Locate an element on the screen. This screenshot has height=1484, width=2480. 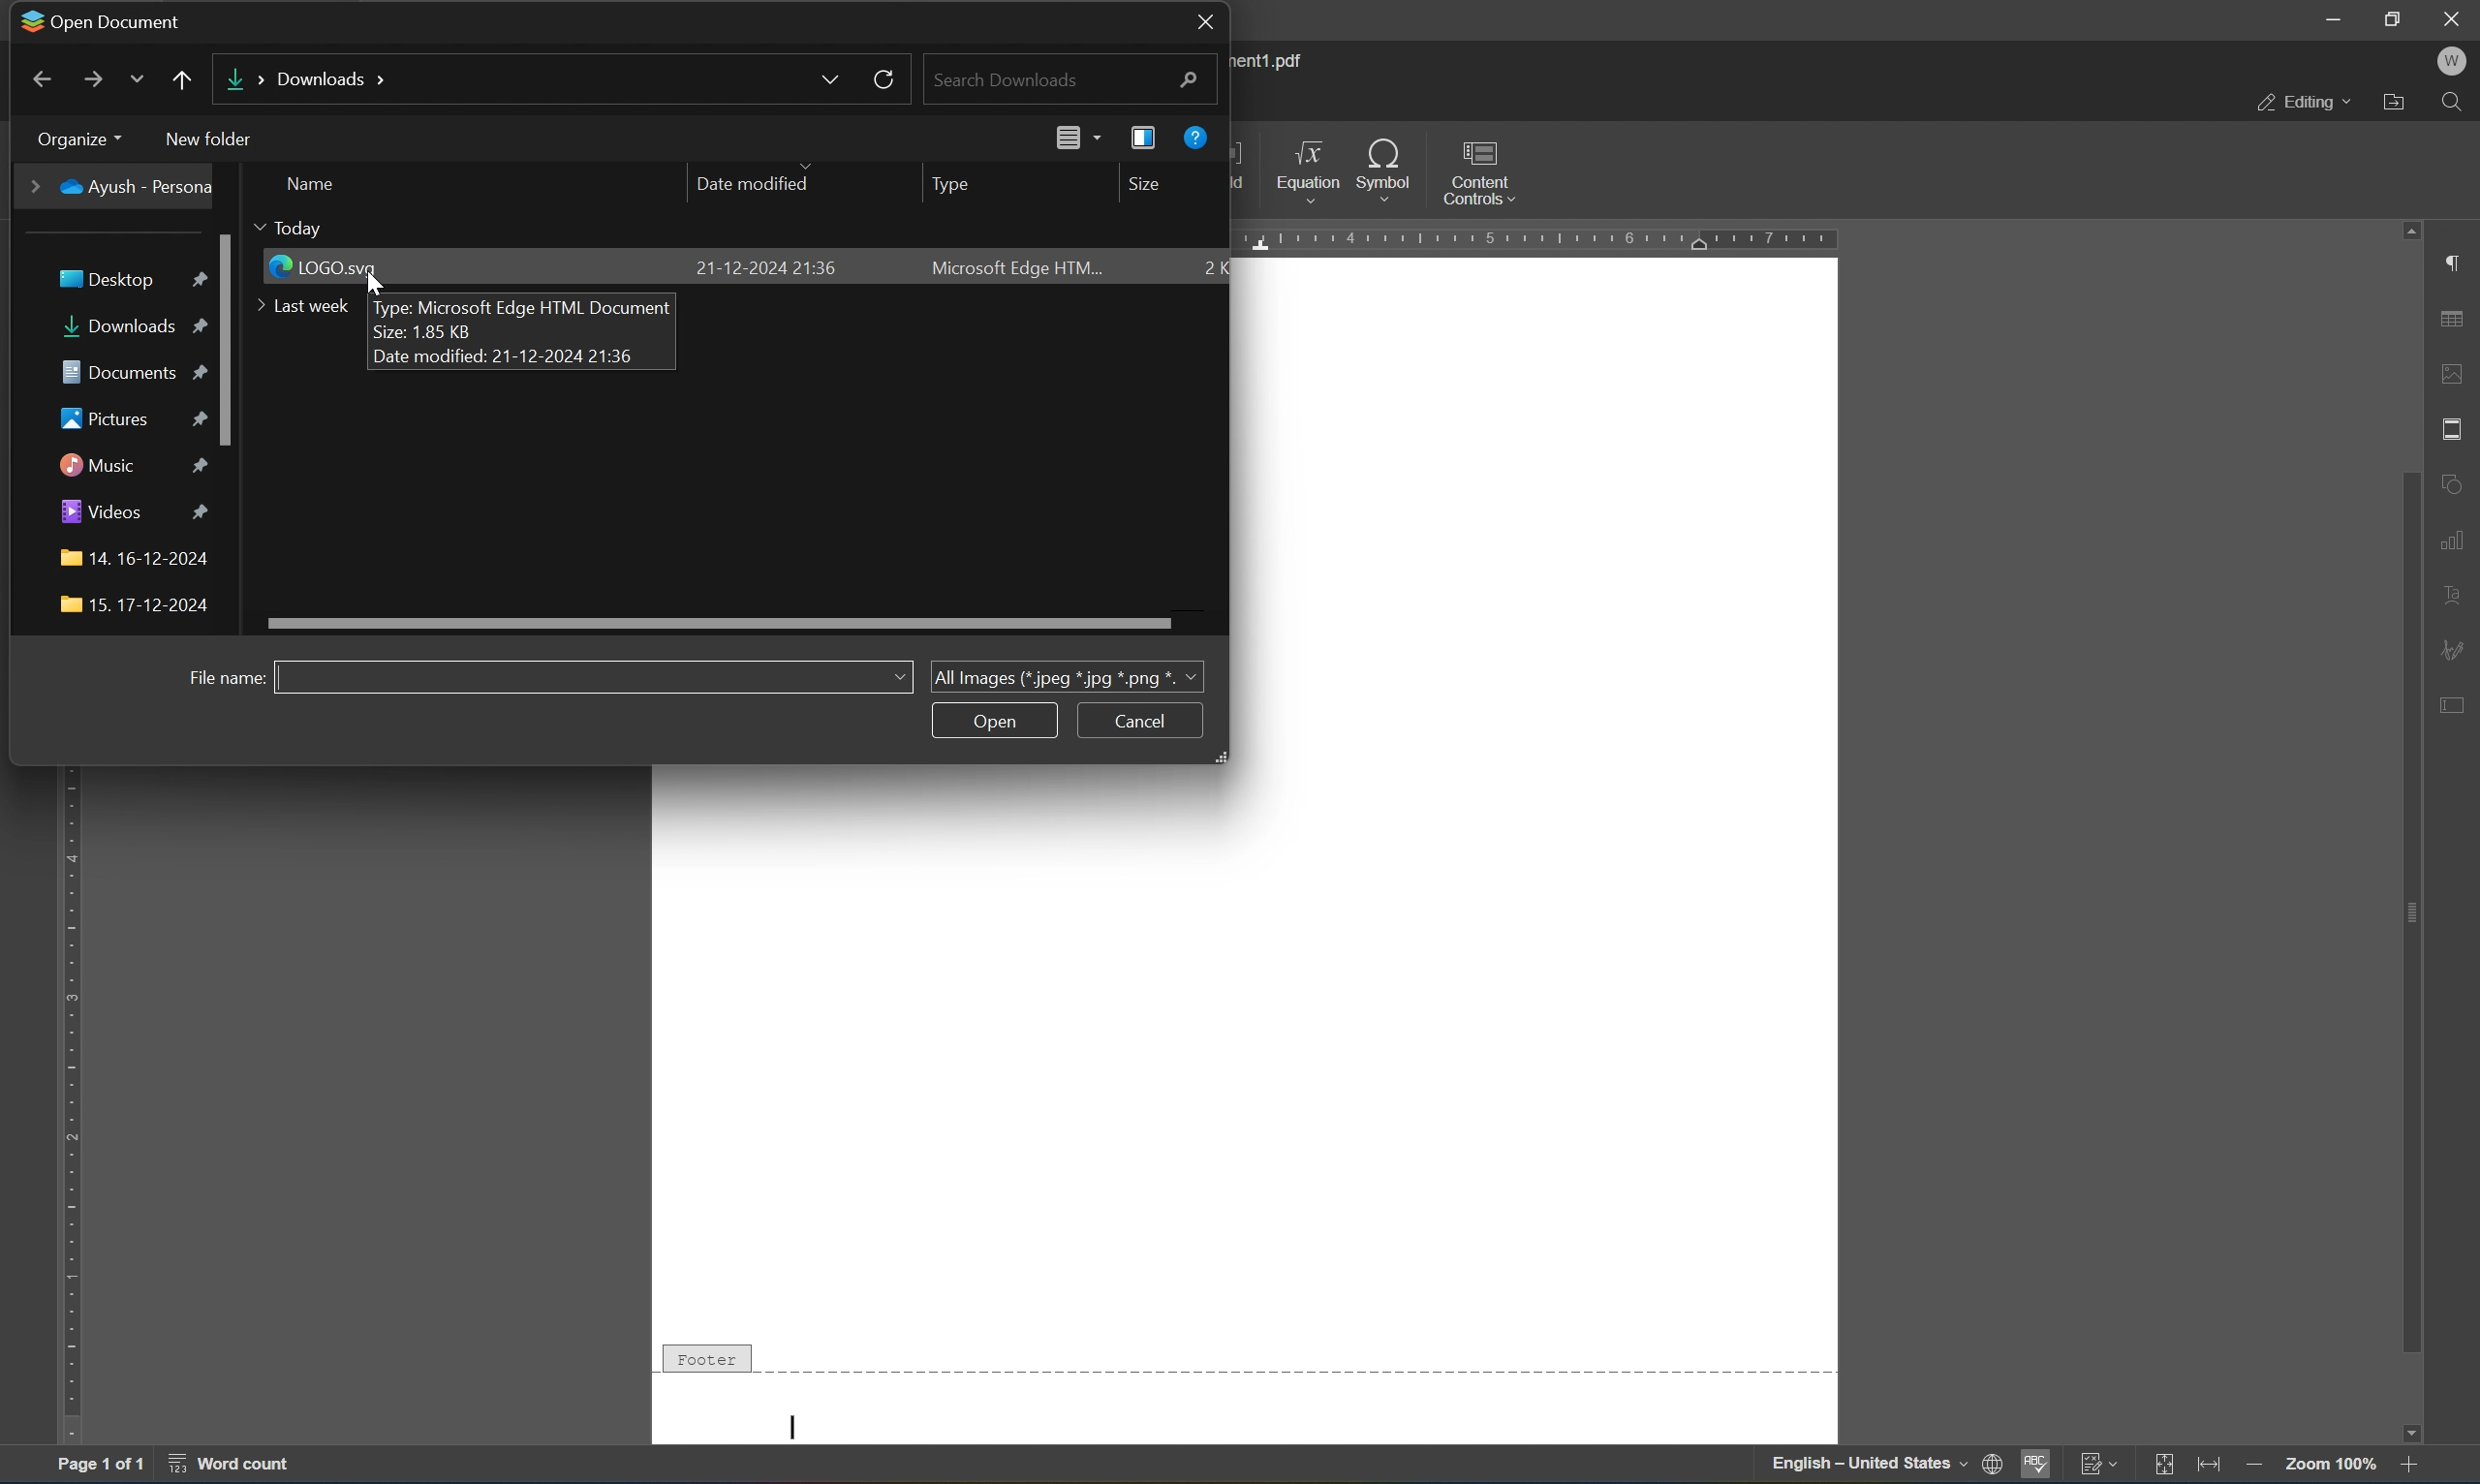
header & footer settings is located at coordinates (2457, 427).